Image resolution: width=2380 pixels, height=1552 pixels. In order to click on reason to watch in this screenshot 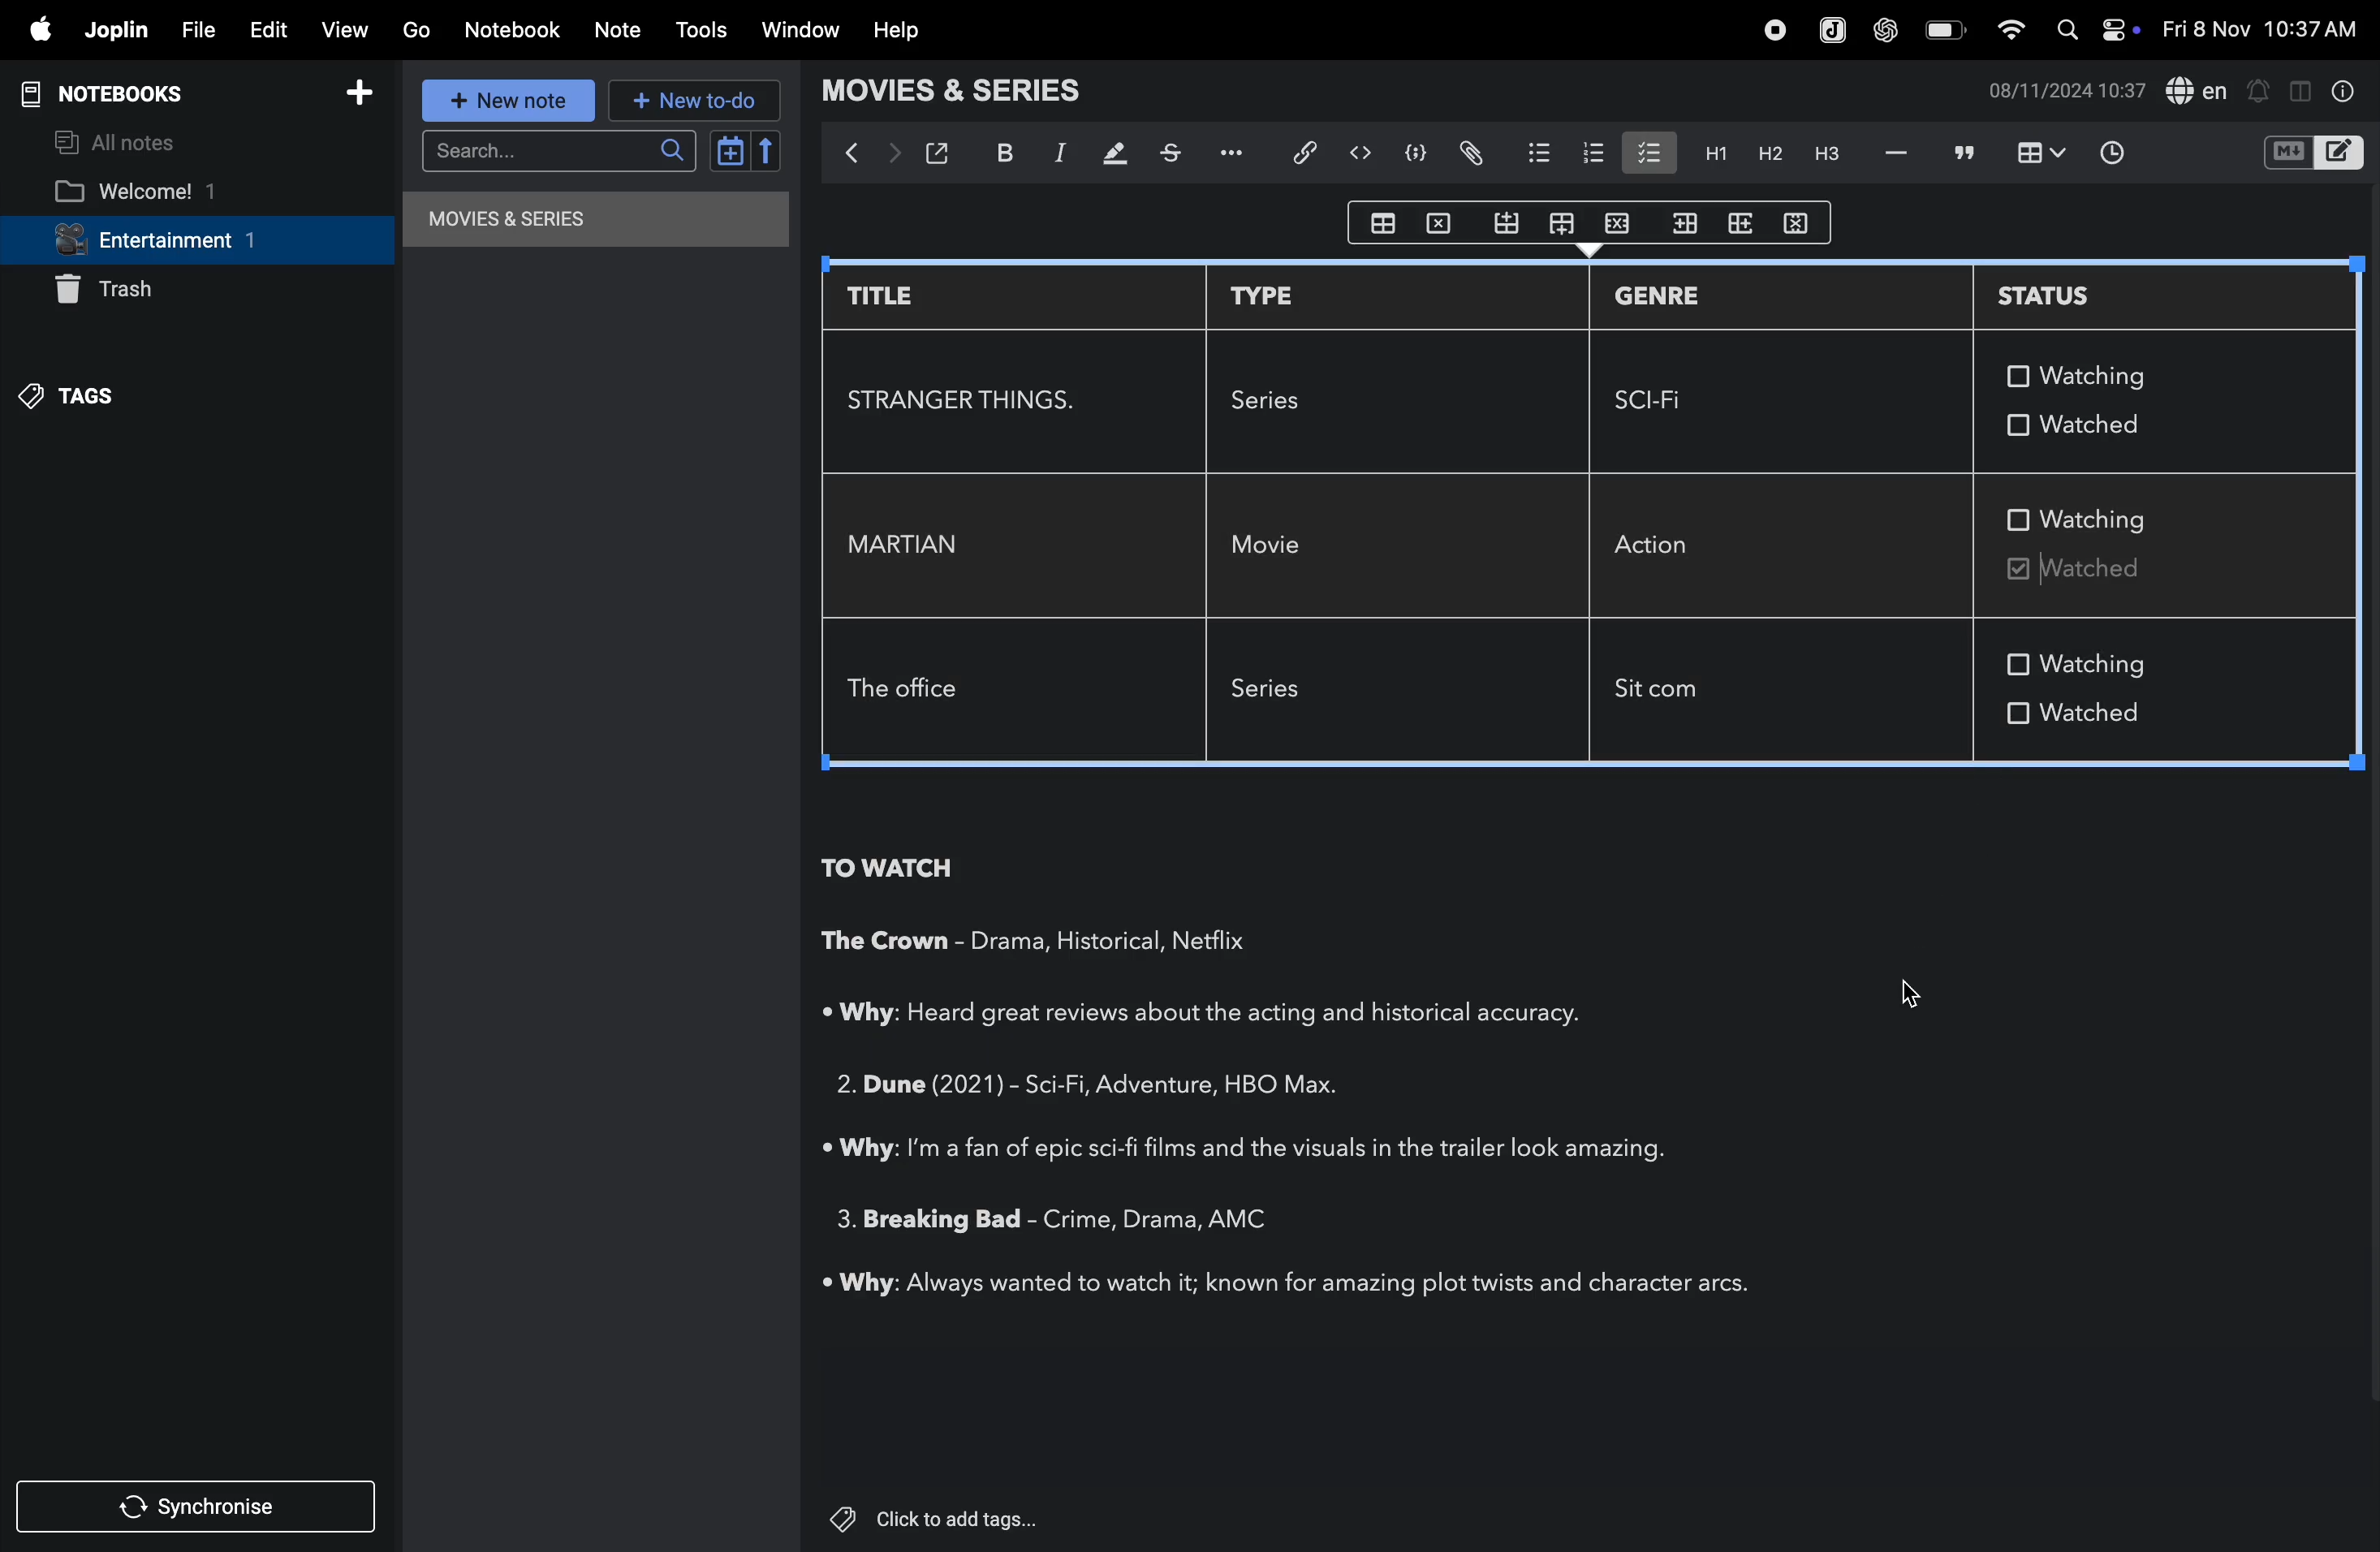, I will do `click(1290, 1285)`.